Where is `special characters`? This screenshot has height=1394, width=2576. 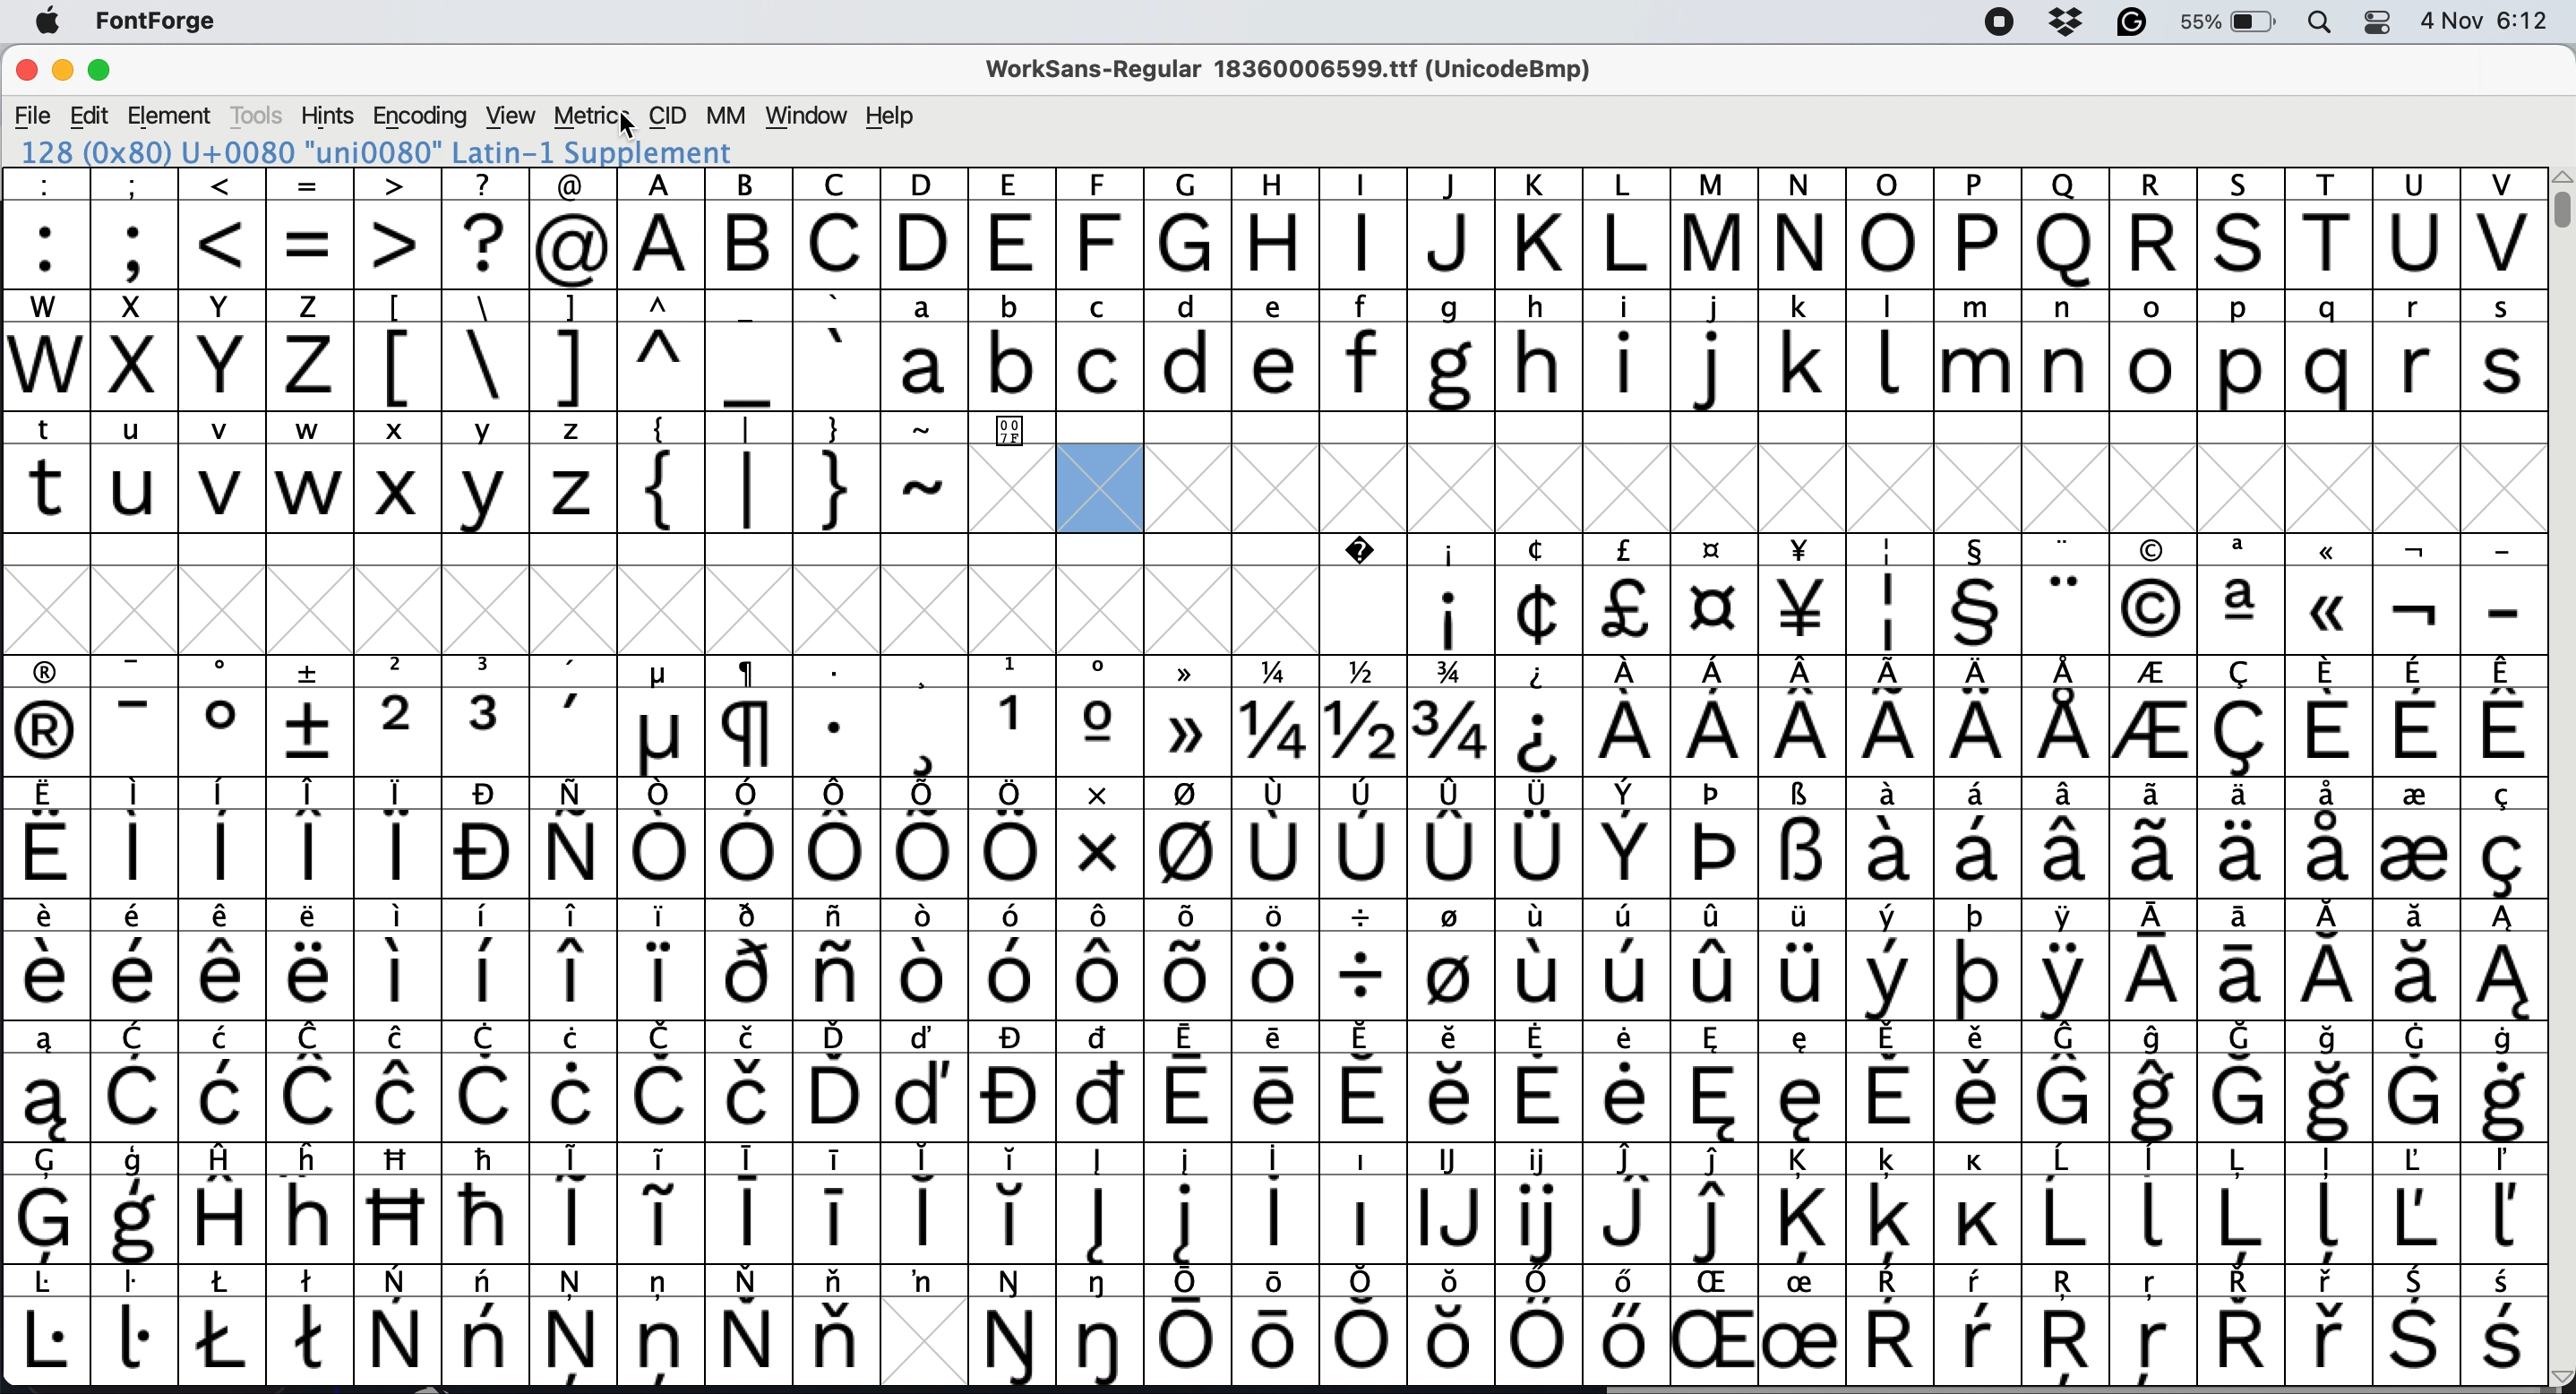 special characters is located at coordinates (1921, 551).